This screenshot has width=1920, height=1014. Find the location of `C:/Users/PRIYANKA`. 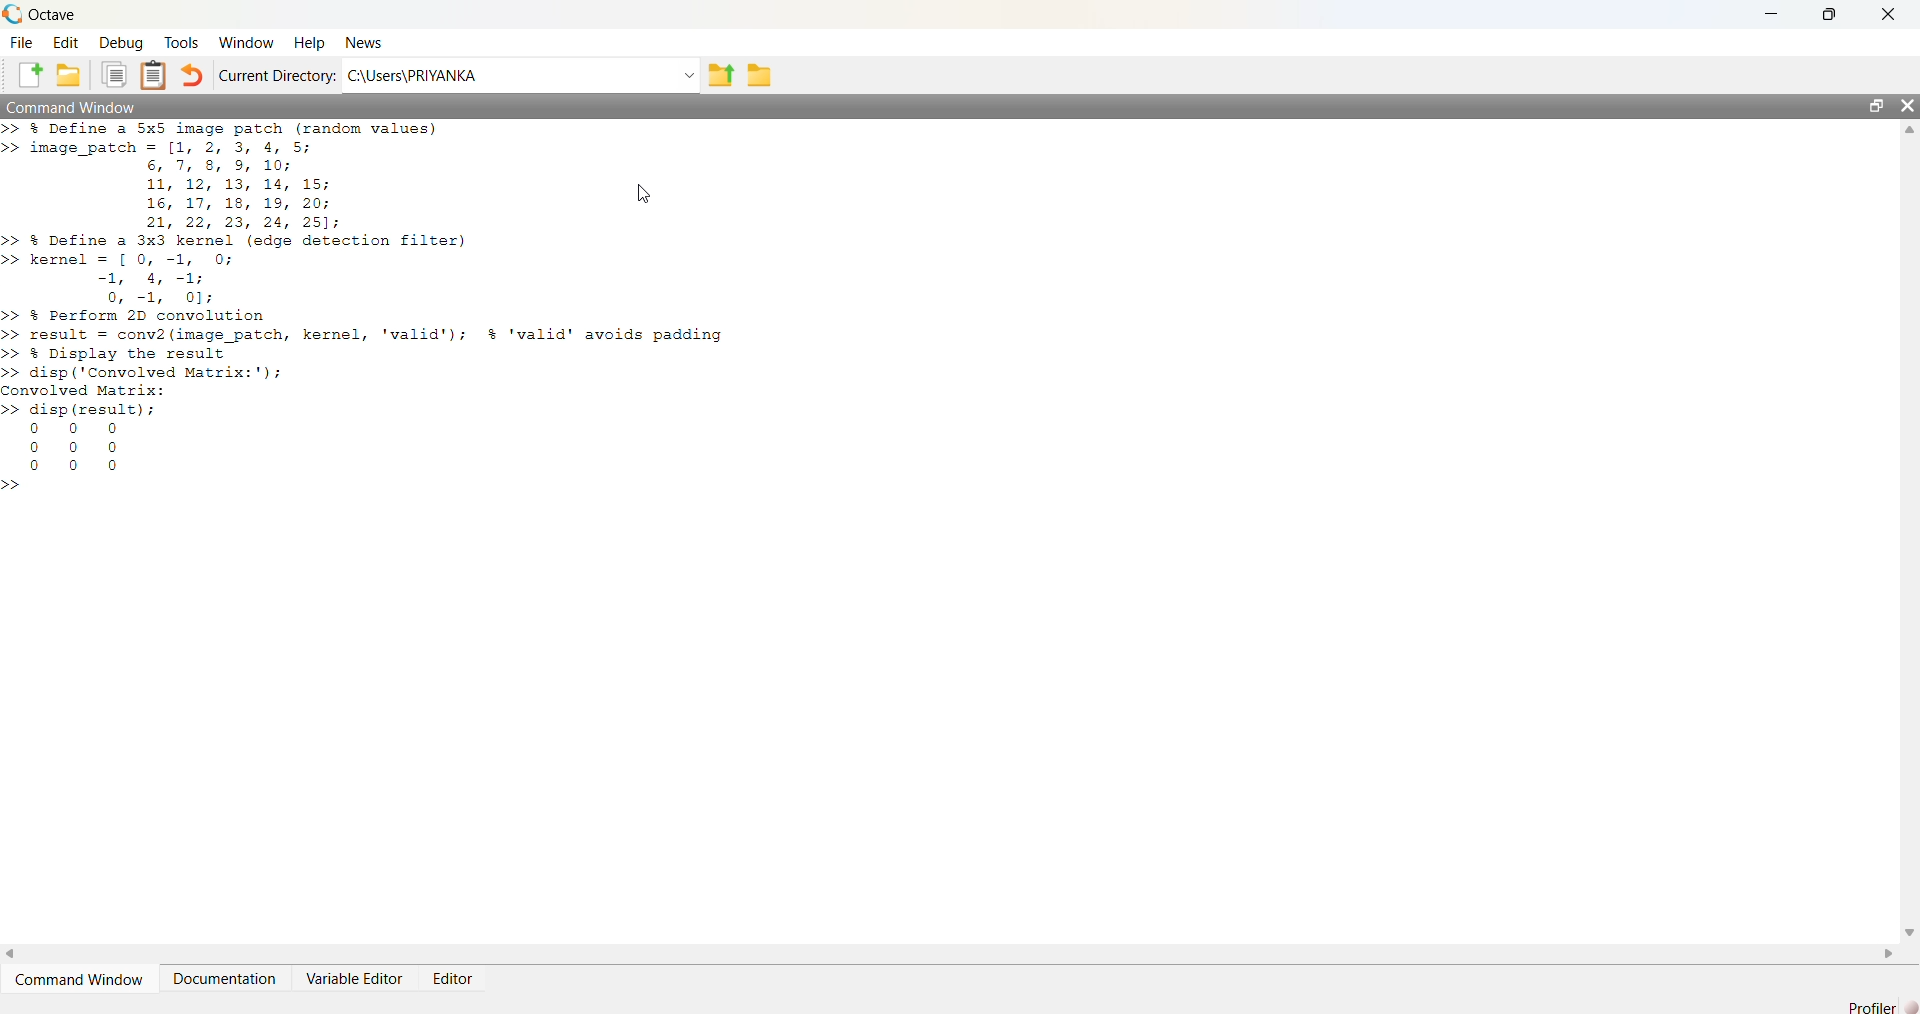

C:/Users/PRIYANKA is located at coordinates (503, 75).